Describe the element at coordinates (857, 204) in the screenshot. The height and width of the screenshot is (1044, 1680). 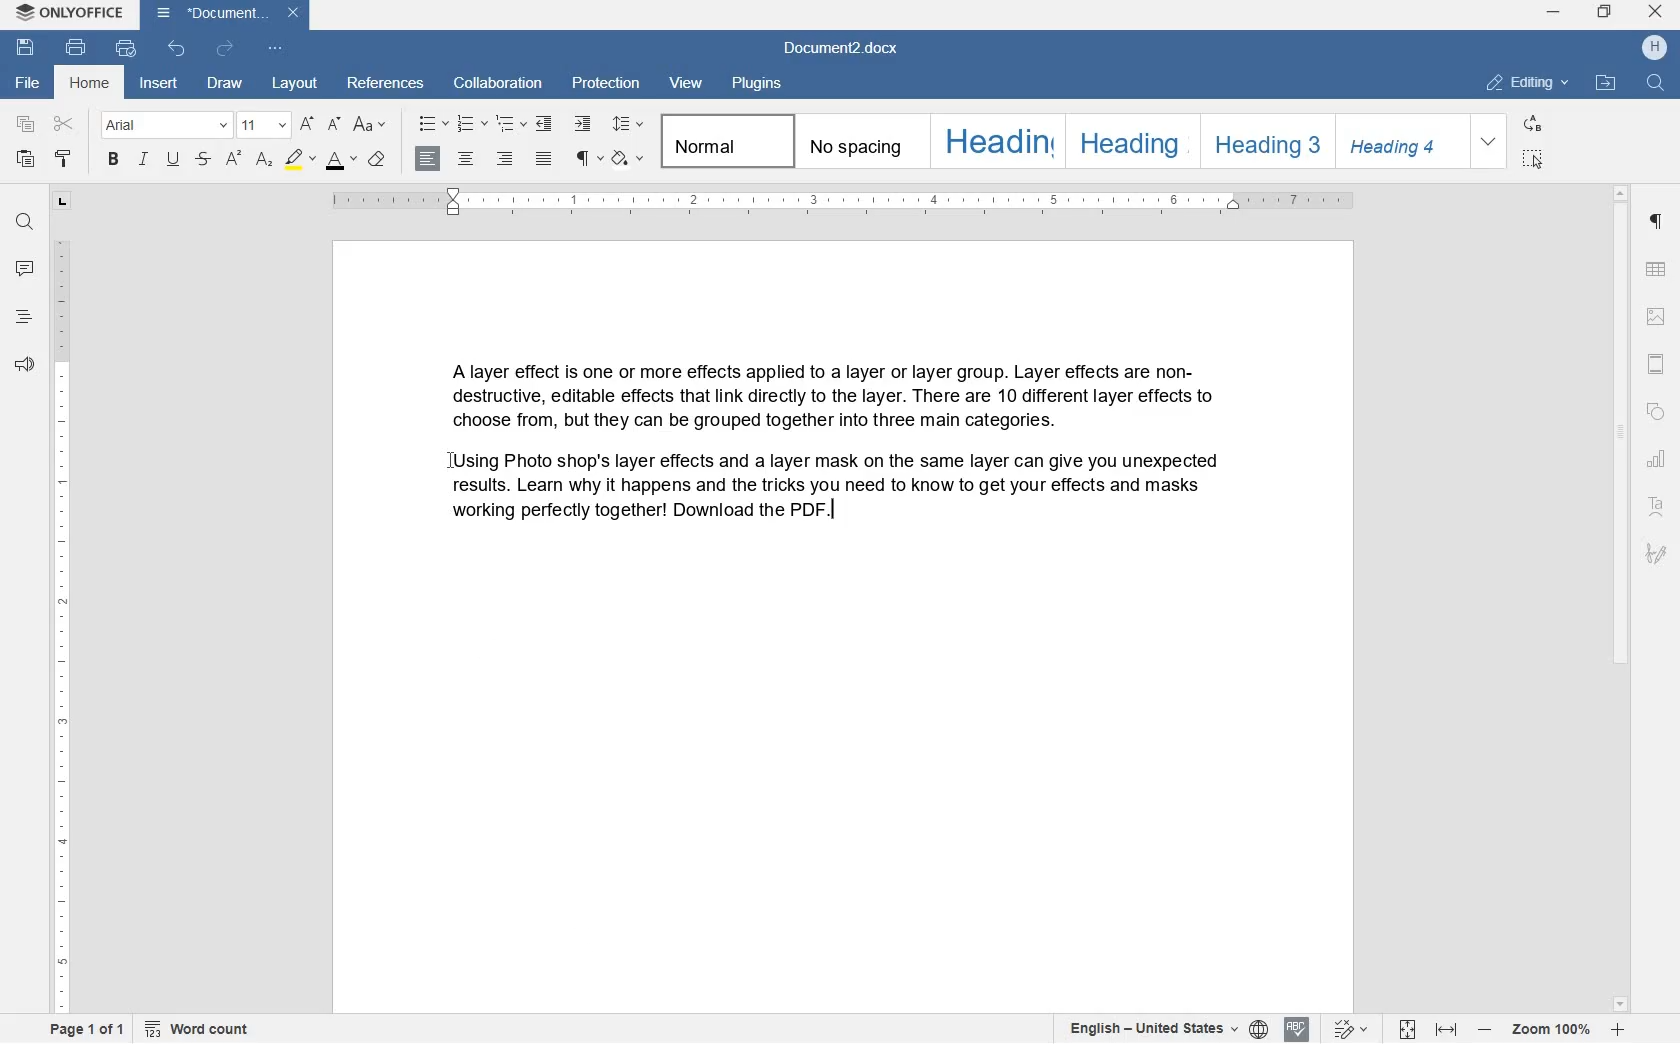
I see `RULER` at that location.